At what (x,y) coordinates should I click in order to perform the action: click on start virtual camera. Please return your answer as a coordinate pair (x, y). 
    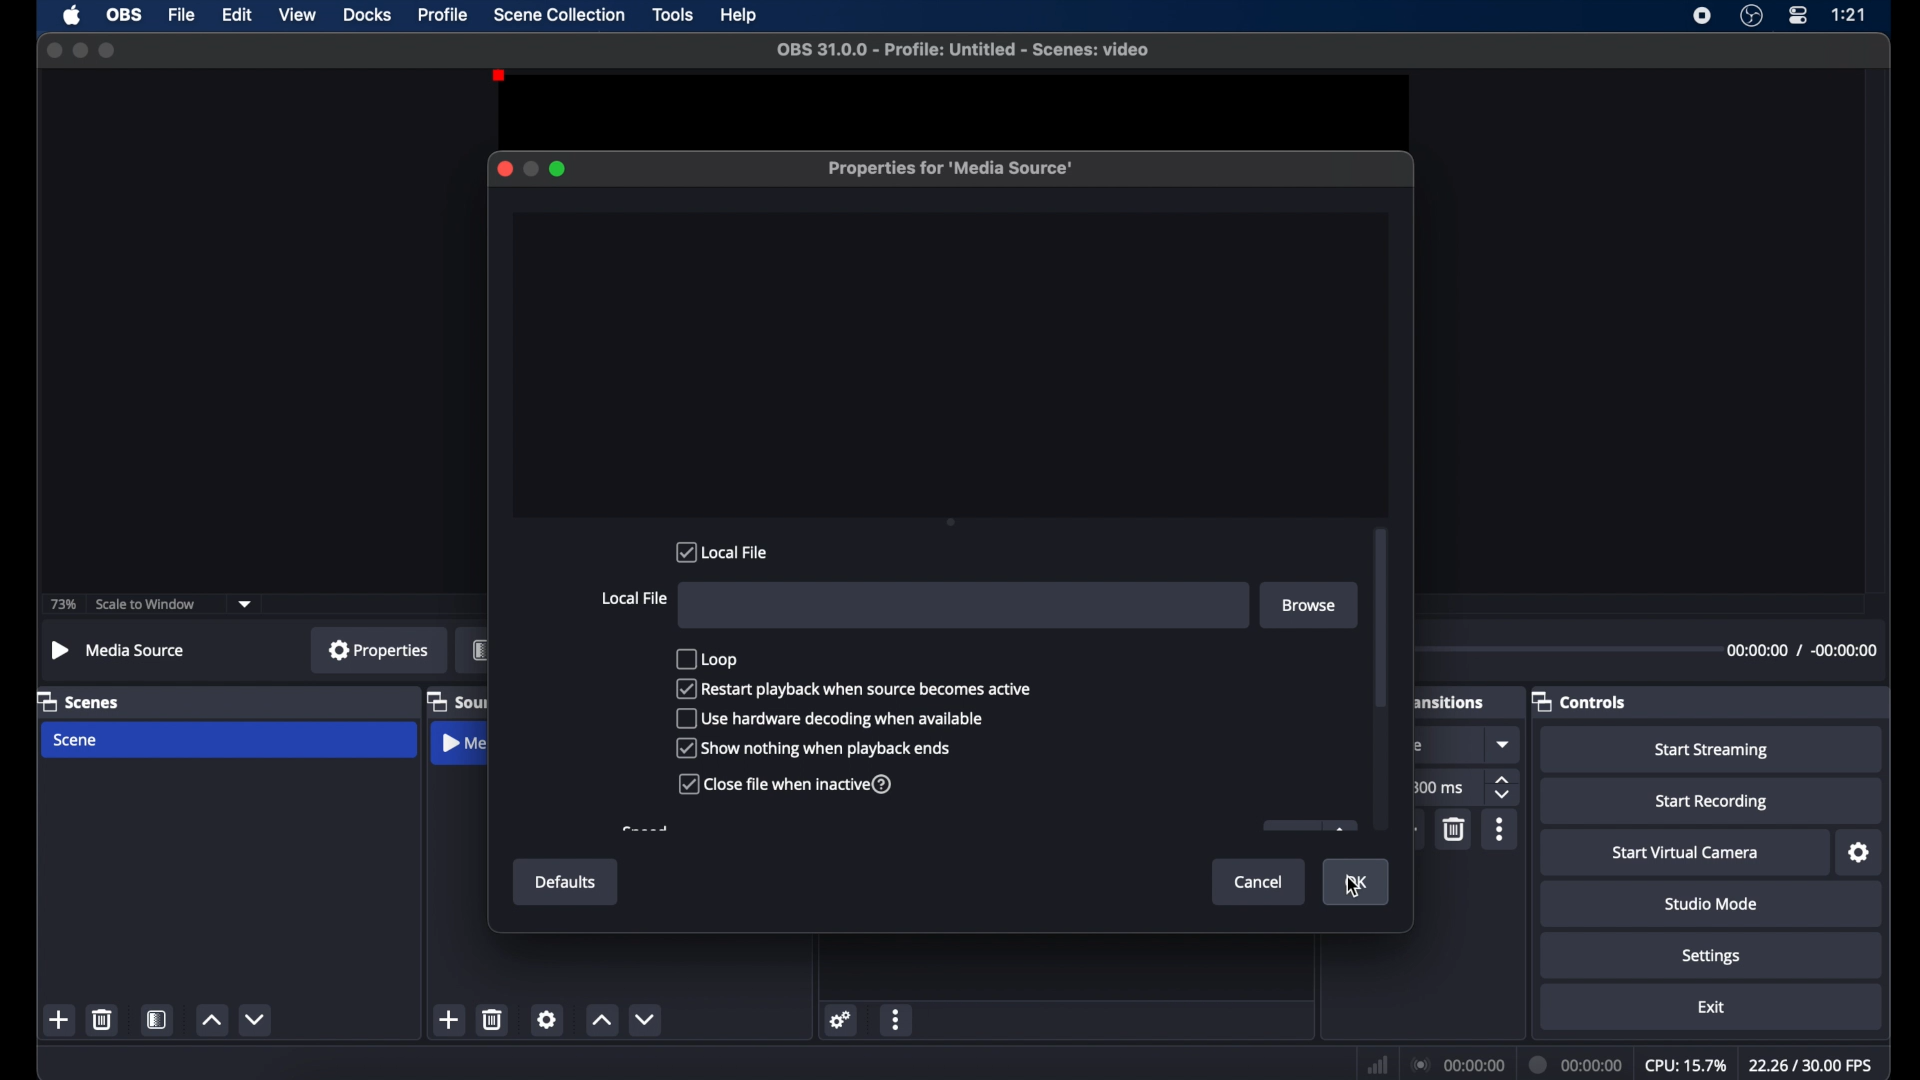
    Looking at the image, I should click on (1681, 851).